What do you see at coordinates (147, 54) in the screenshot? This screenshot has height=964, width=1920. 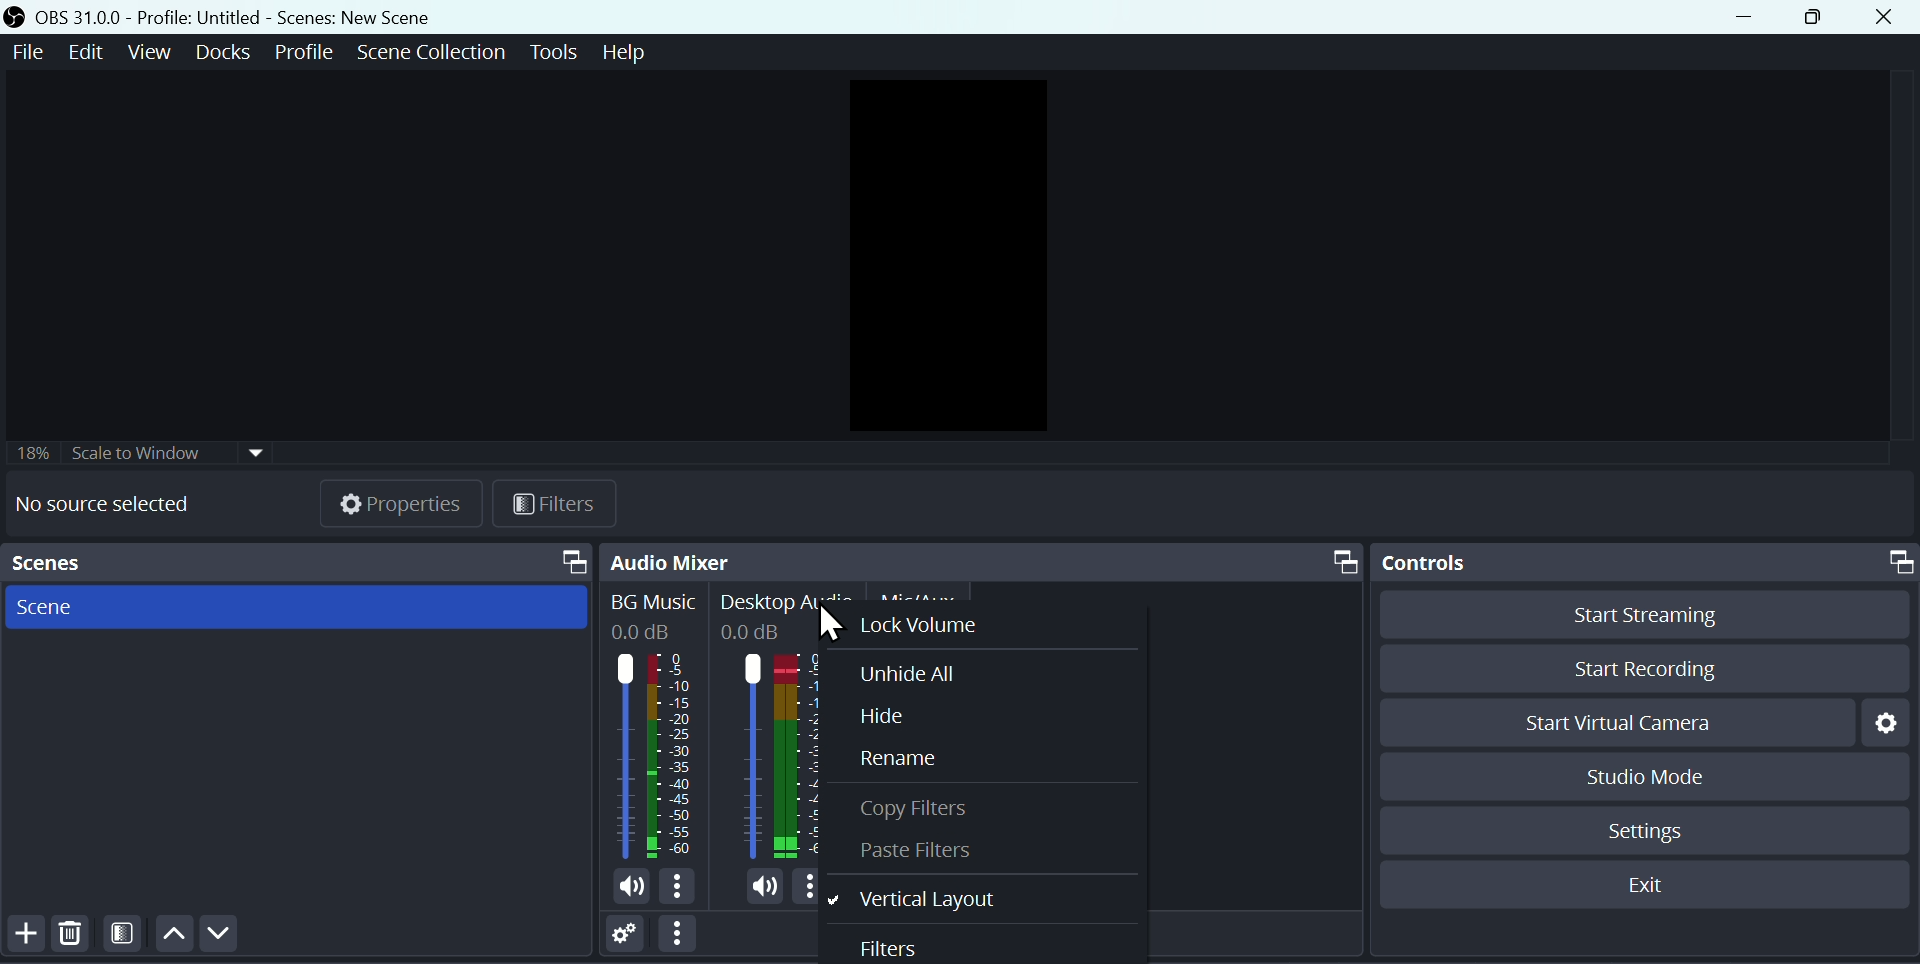 I see `View` at bounding box center [147, 54].